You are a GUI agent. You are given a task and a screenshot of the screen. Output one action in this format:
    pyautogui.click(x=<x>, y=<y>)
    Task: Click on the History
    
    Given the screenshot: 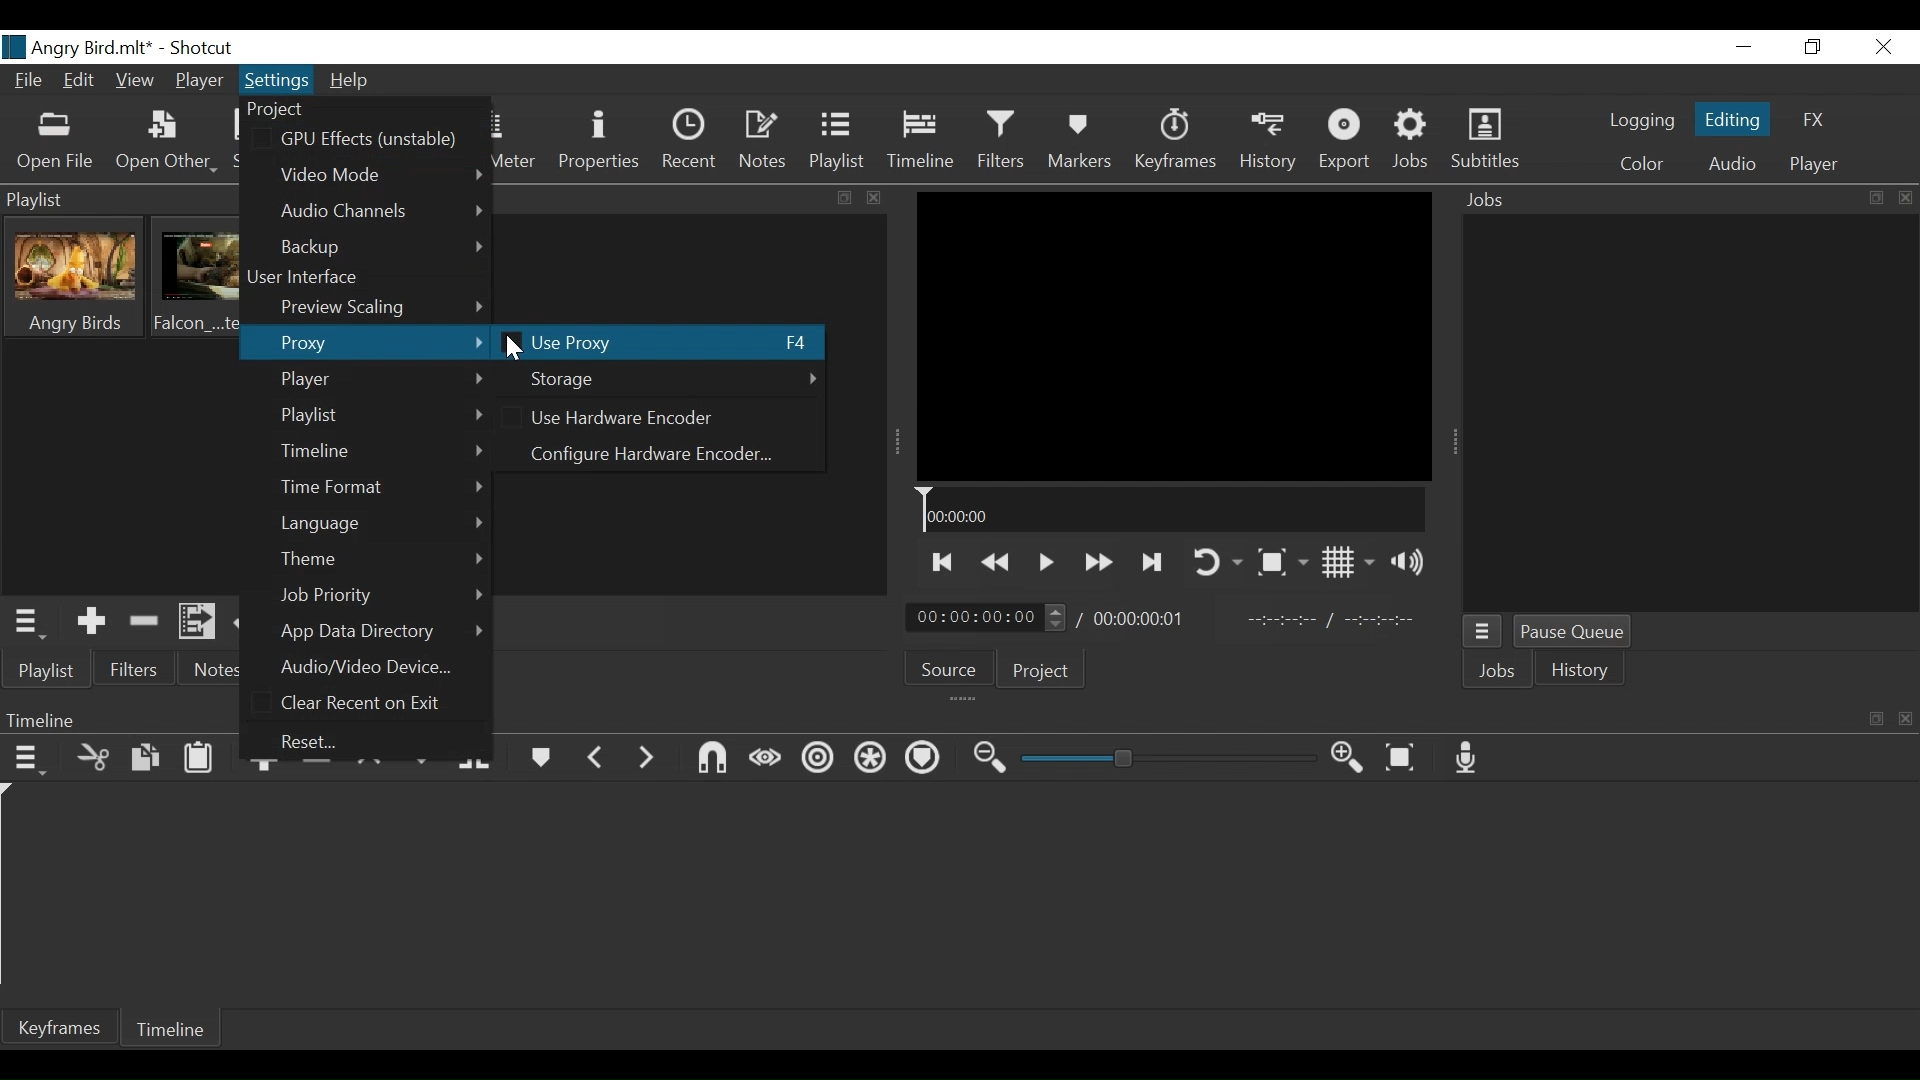 What is the action you would take?
    pyautogui.click(x=1265, y=142)
    